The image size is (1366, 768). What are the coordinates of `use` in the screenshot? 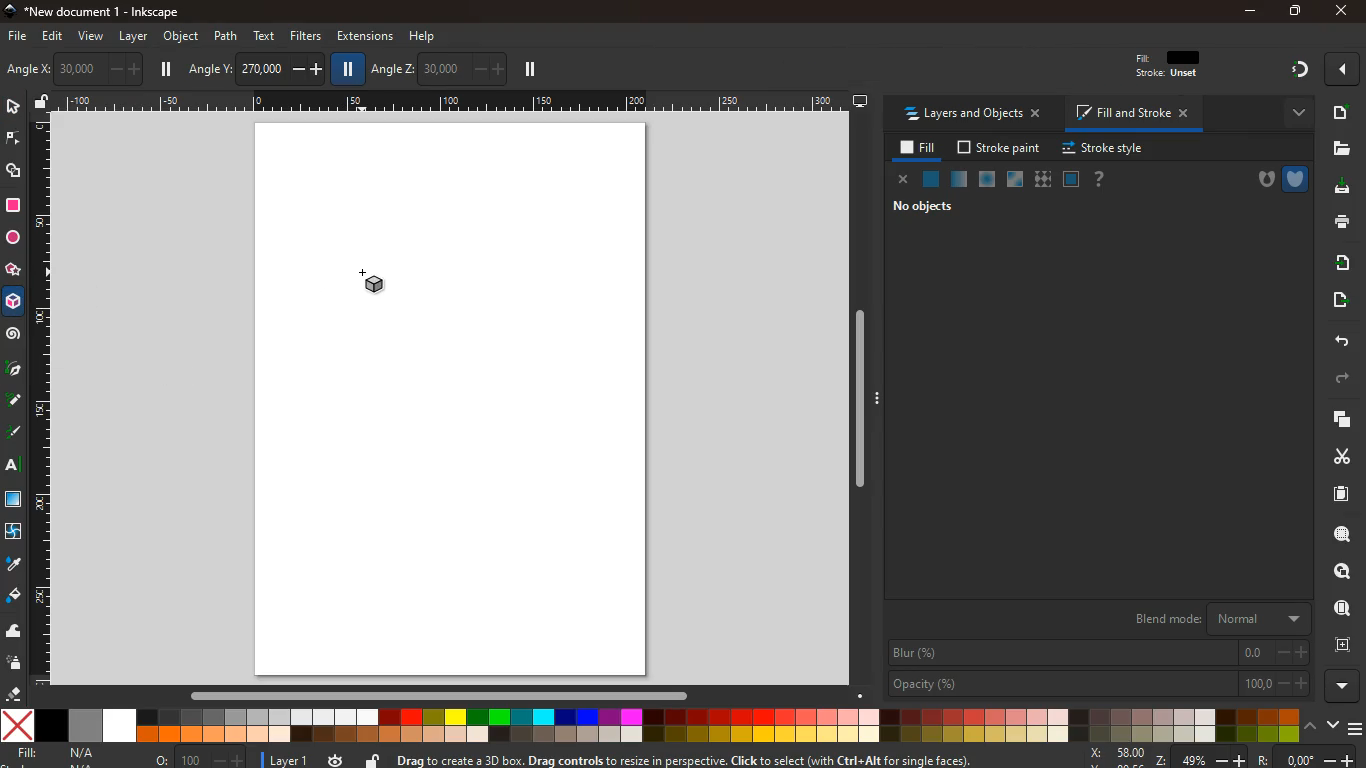 It's located at (1336, 609).